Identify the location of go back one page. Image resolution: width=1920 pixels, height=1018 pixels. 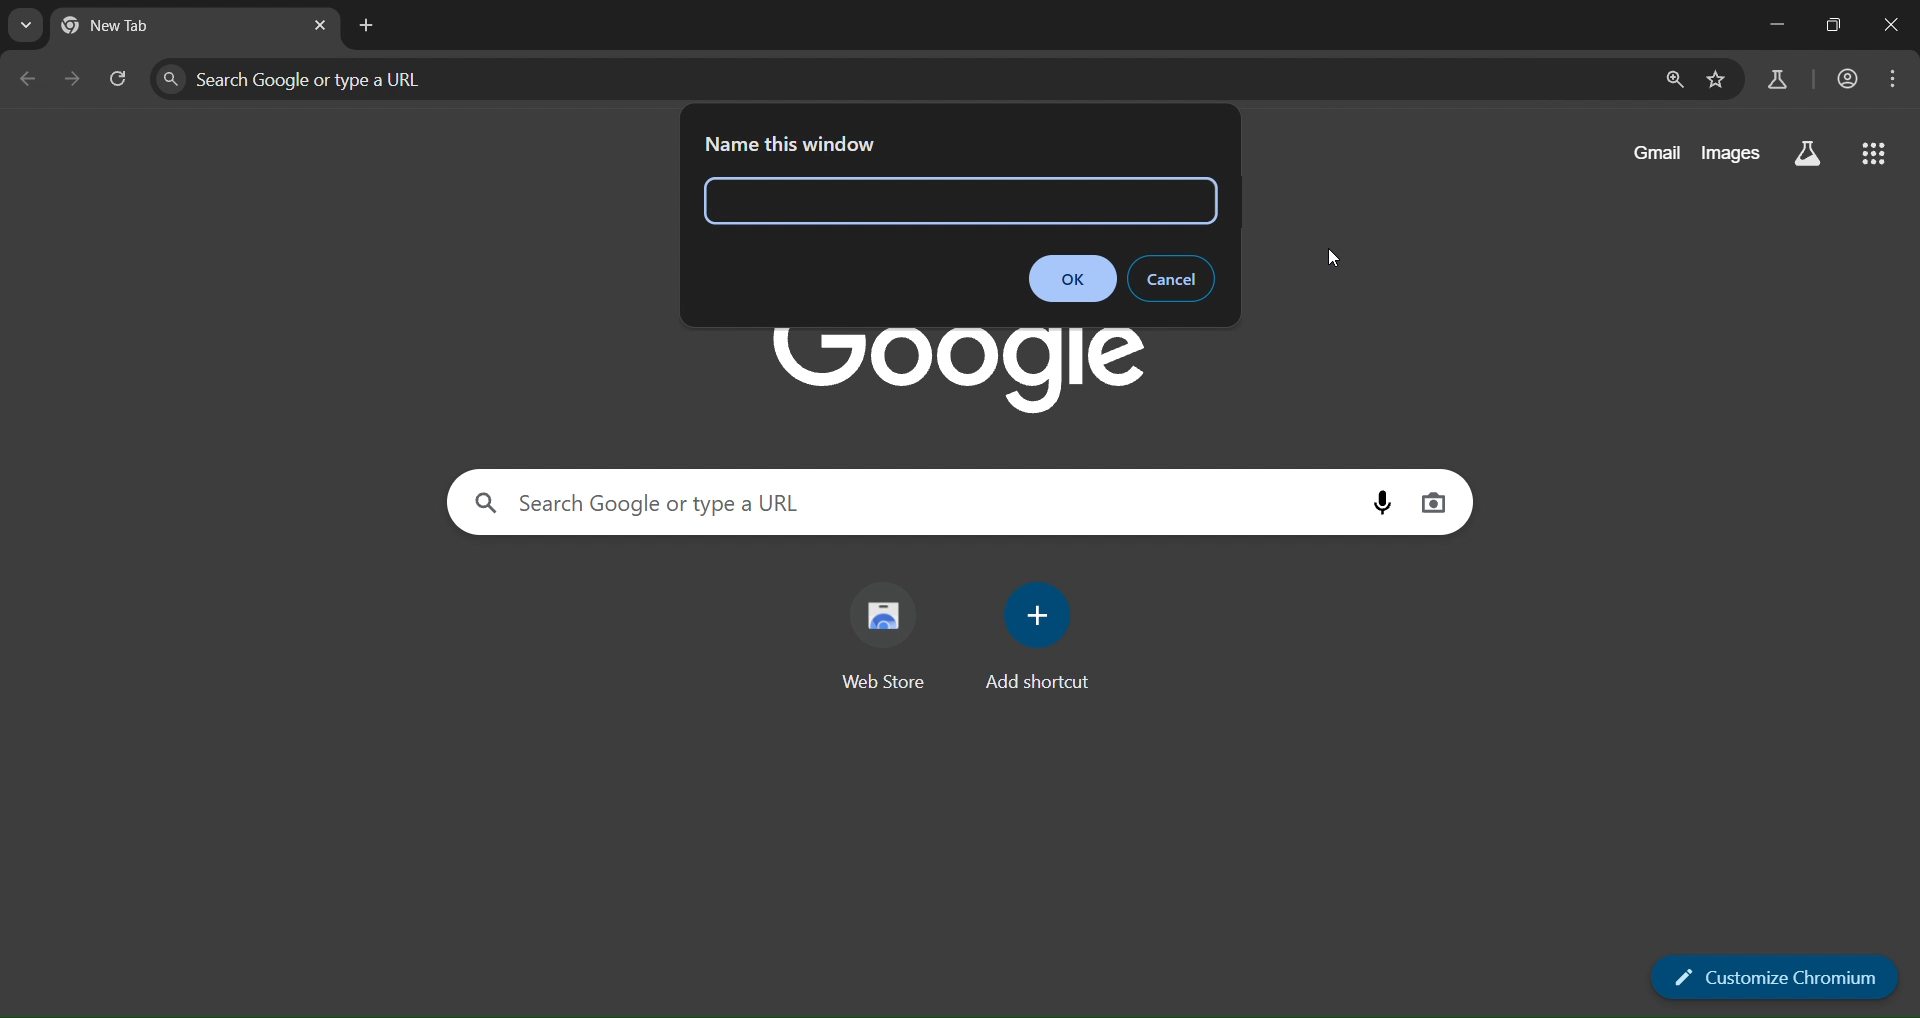
(30, 76).